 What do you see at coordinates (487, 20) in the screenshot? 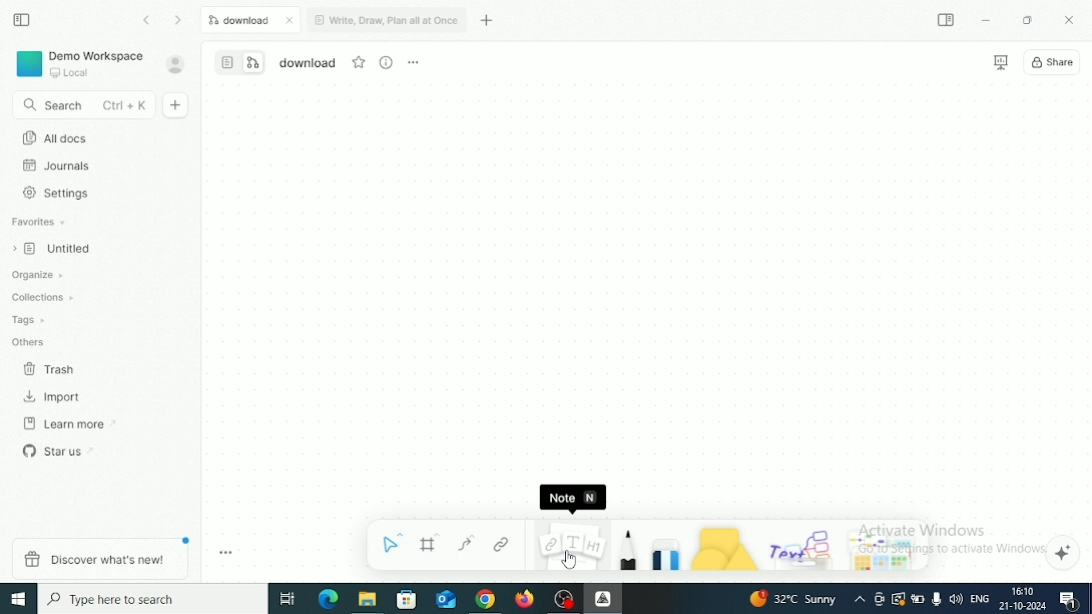
I see `New tab` at bounding box center [487, 20].